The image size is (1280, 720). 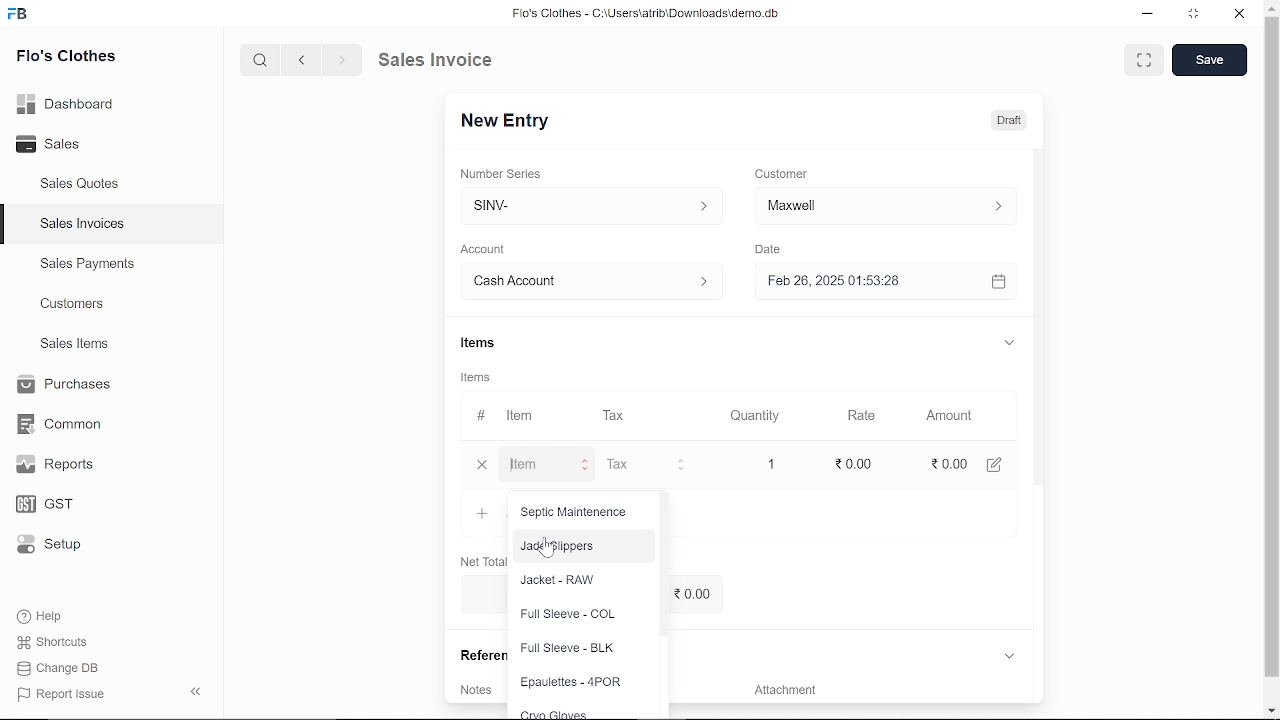 What do you see at coordinates (1209, 61) in the screenshot?
I see `save` at bounding box center [1209, 61].